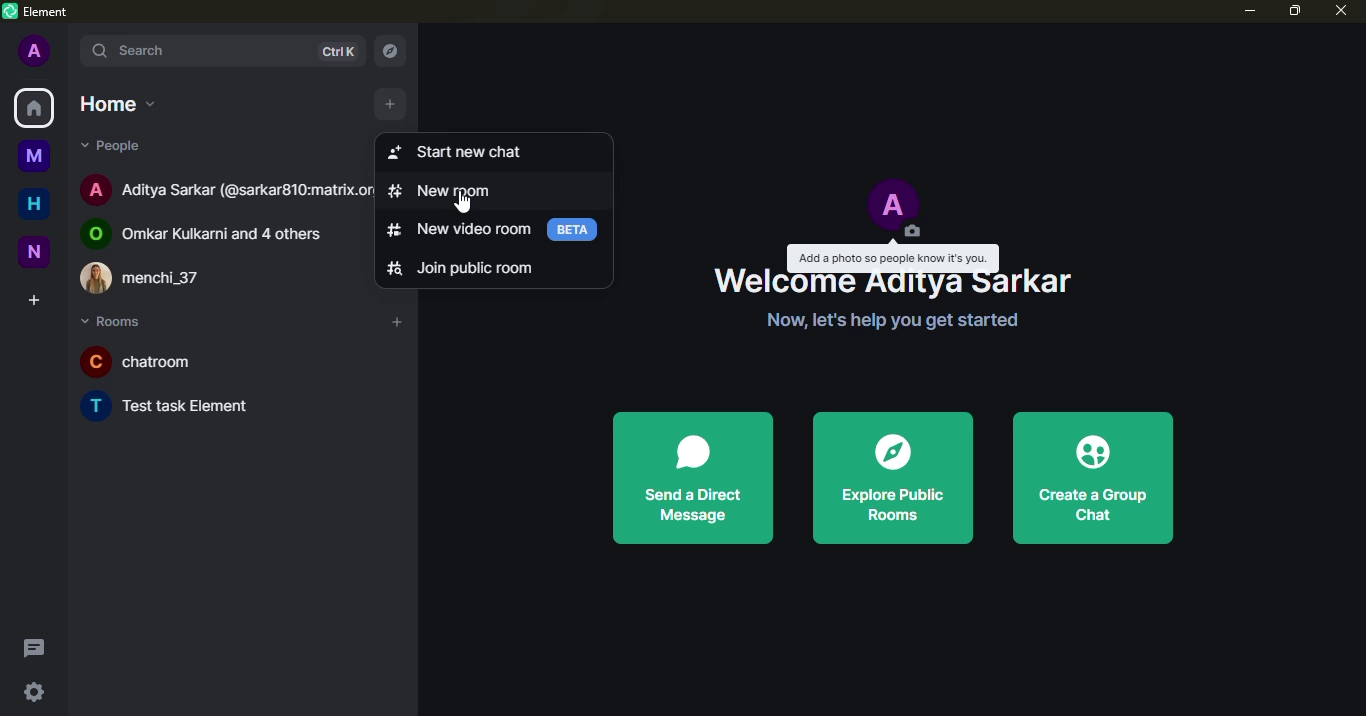 The height and width of the screenshot is (716, 1366). I want to click on chatroom, so click(140, 360).